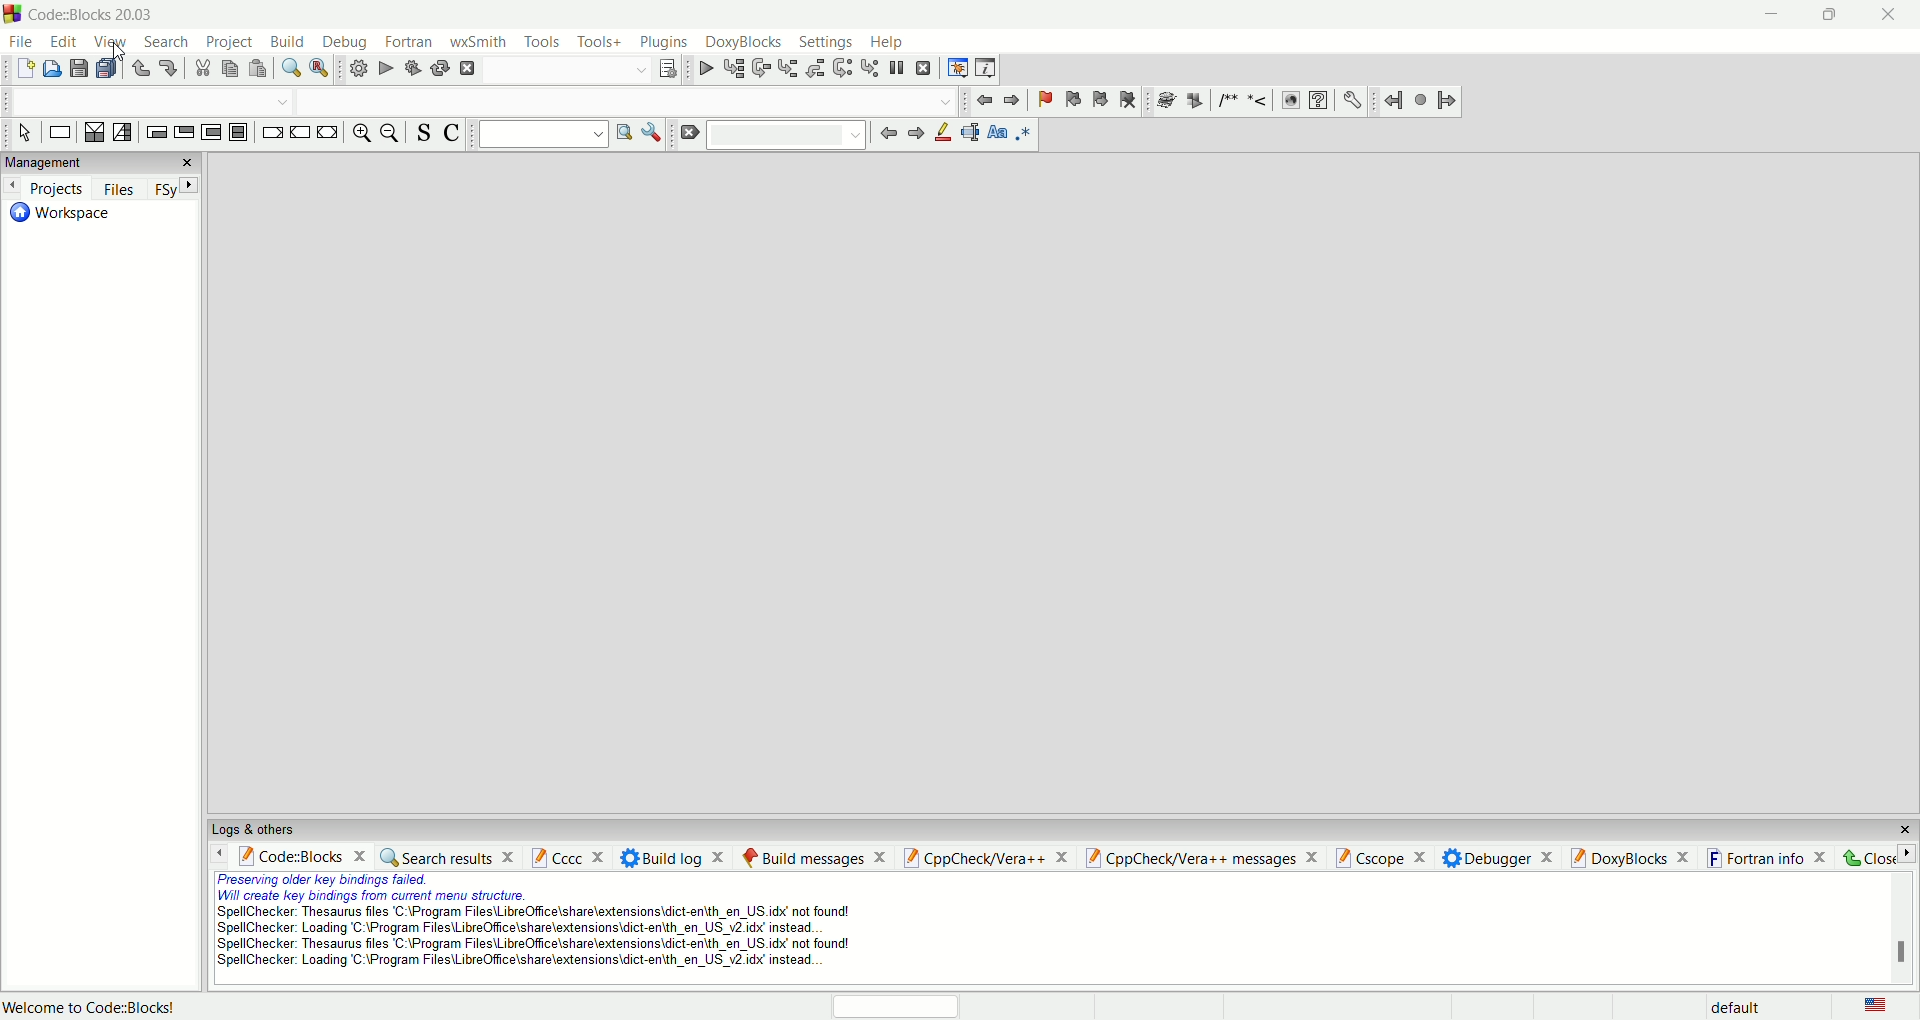 This screenshot has height=1020, width=1920. I want to click on Search, so click(565, 71).